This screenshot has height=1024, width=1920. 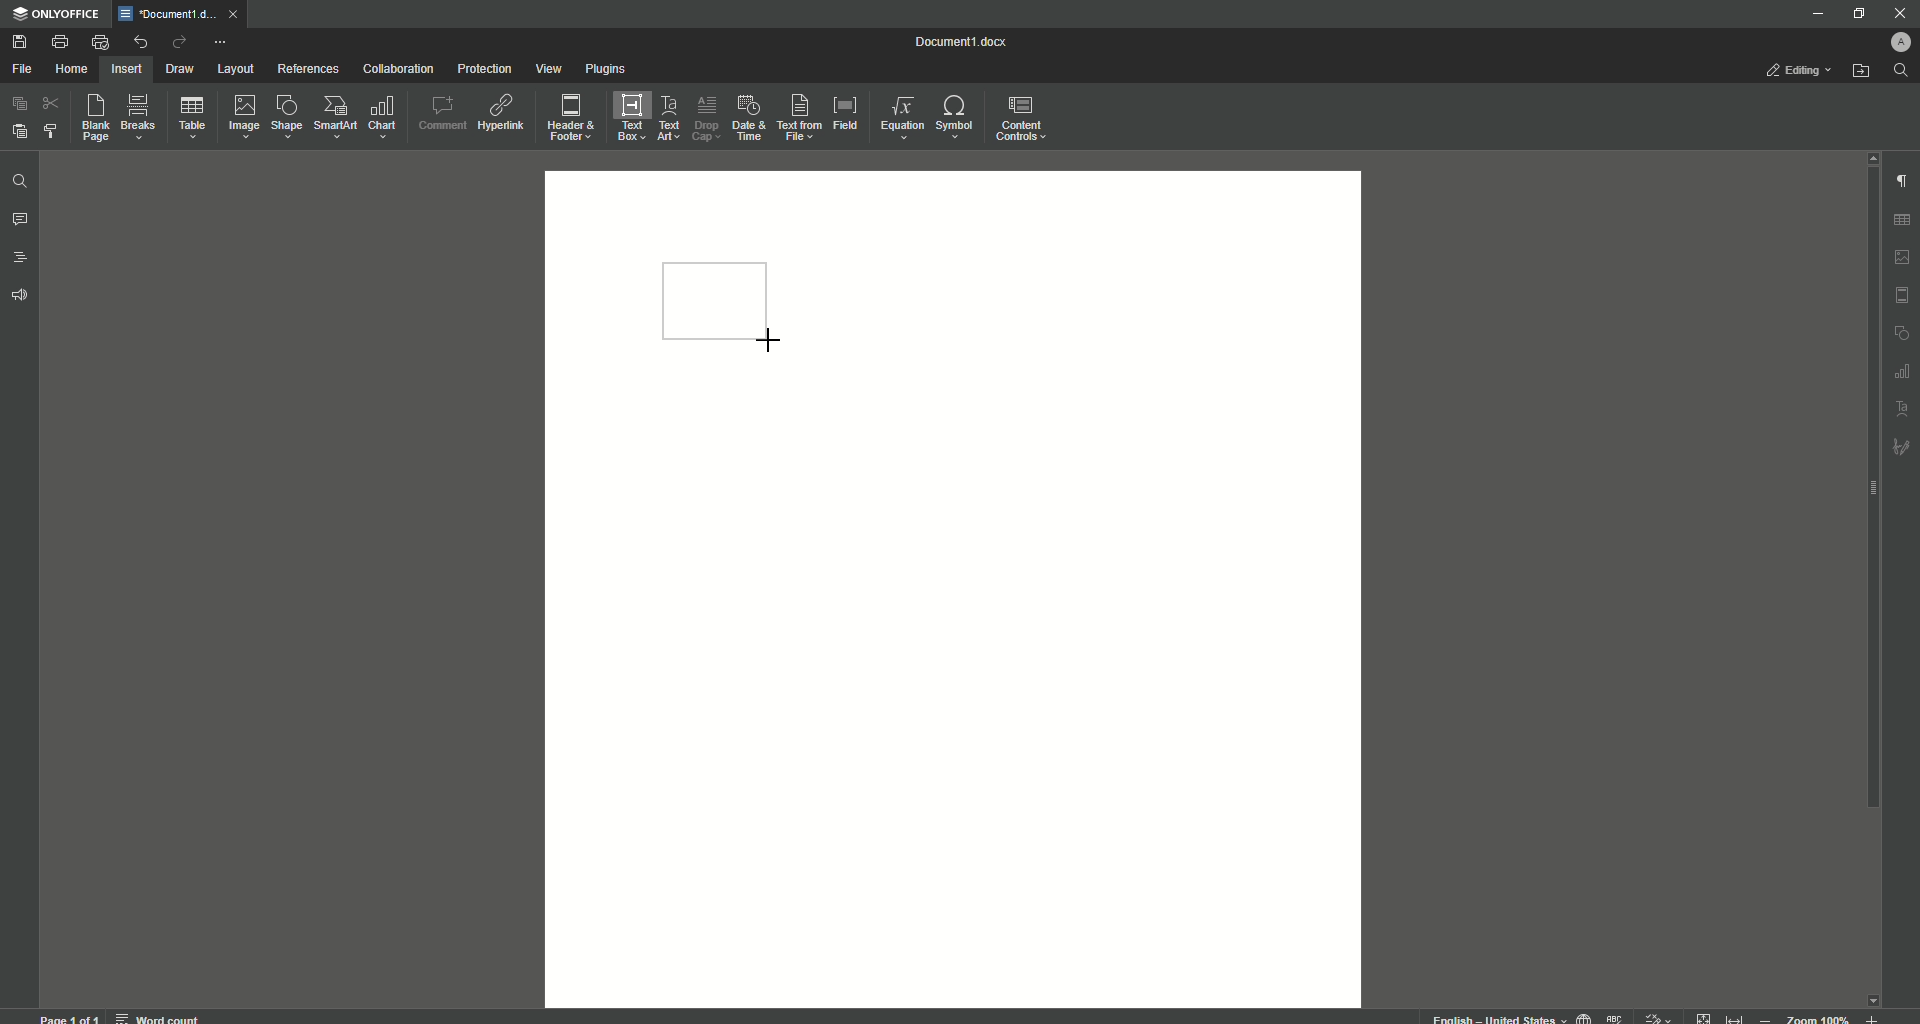 What do you see at coordinates (1868, 157) in the screenshot?
I see `scroll up` at bounding box center [1868, 157].